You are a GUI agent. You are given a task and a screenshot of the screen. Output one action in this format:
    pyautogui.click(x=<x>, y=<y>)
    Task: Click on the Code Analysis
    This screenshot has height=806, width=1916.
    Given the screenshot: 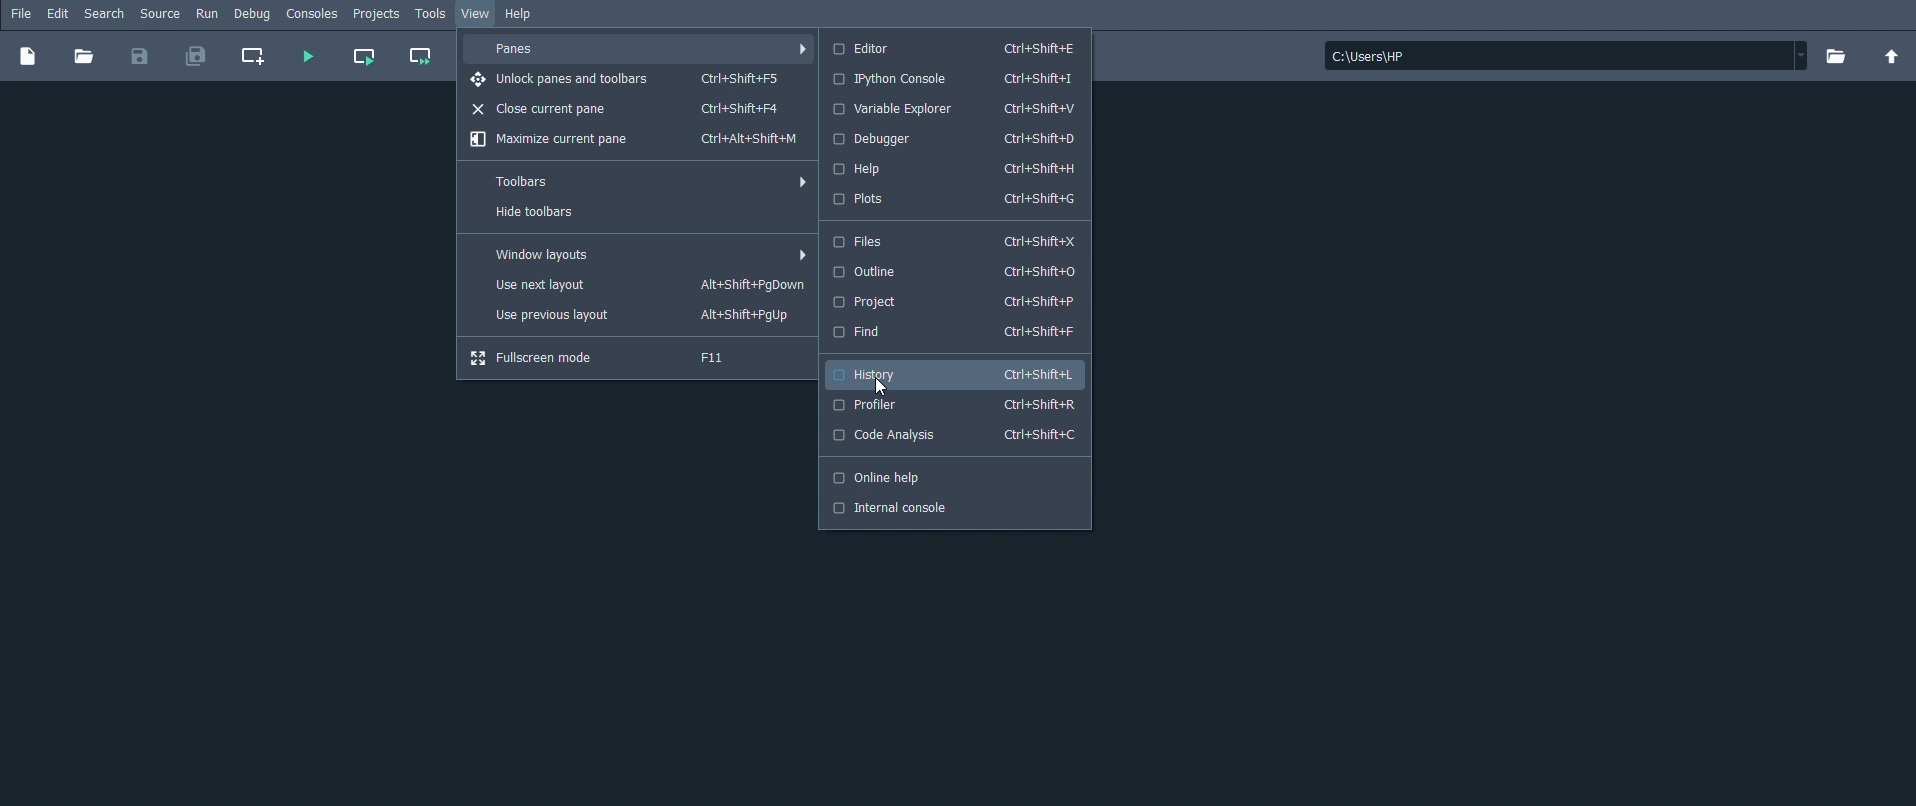 What is the action you would take?
    pyautogui.click(x=955, y=436)
    